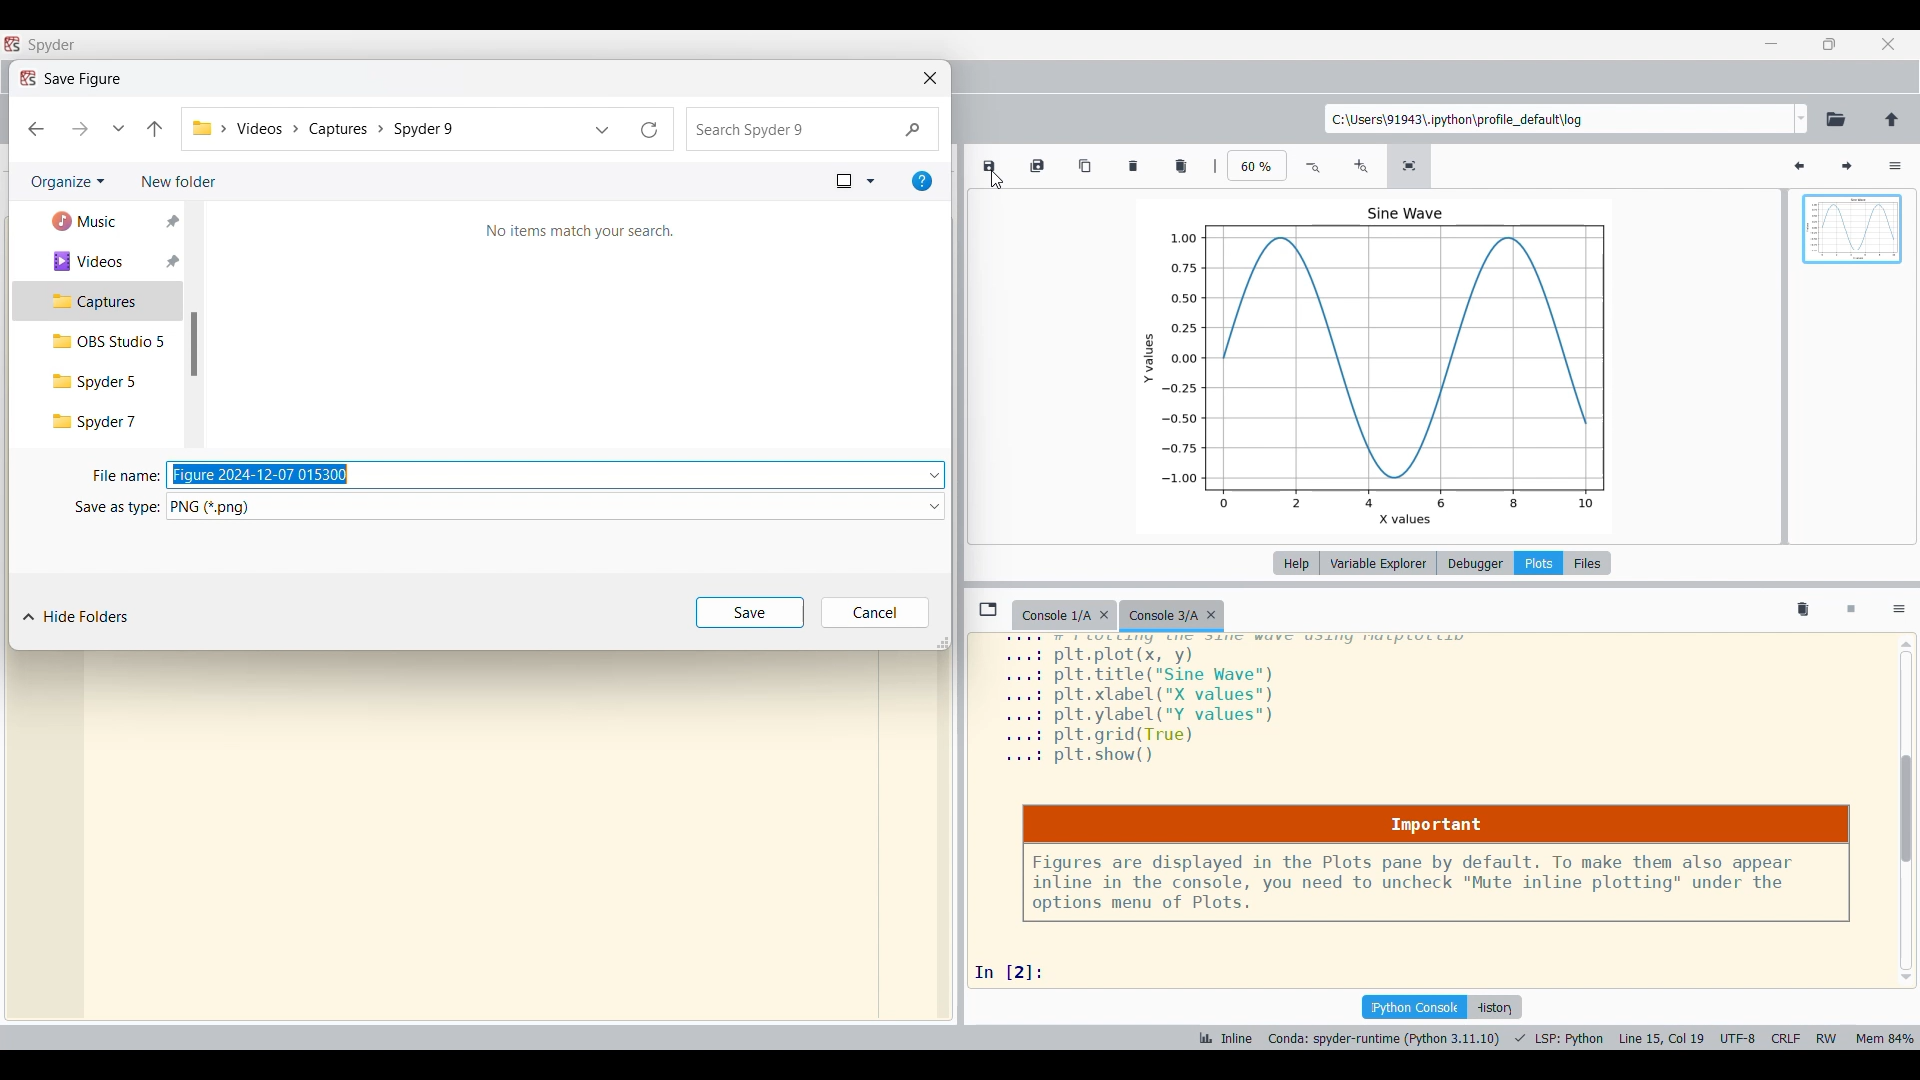  Describe the element at coordinates (53, 45) in the screenshot. I see `title bar` at that location.